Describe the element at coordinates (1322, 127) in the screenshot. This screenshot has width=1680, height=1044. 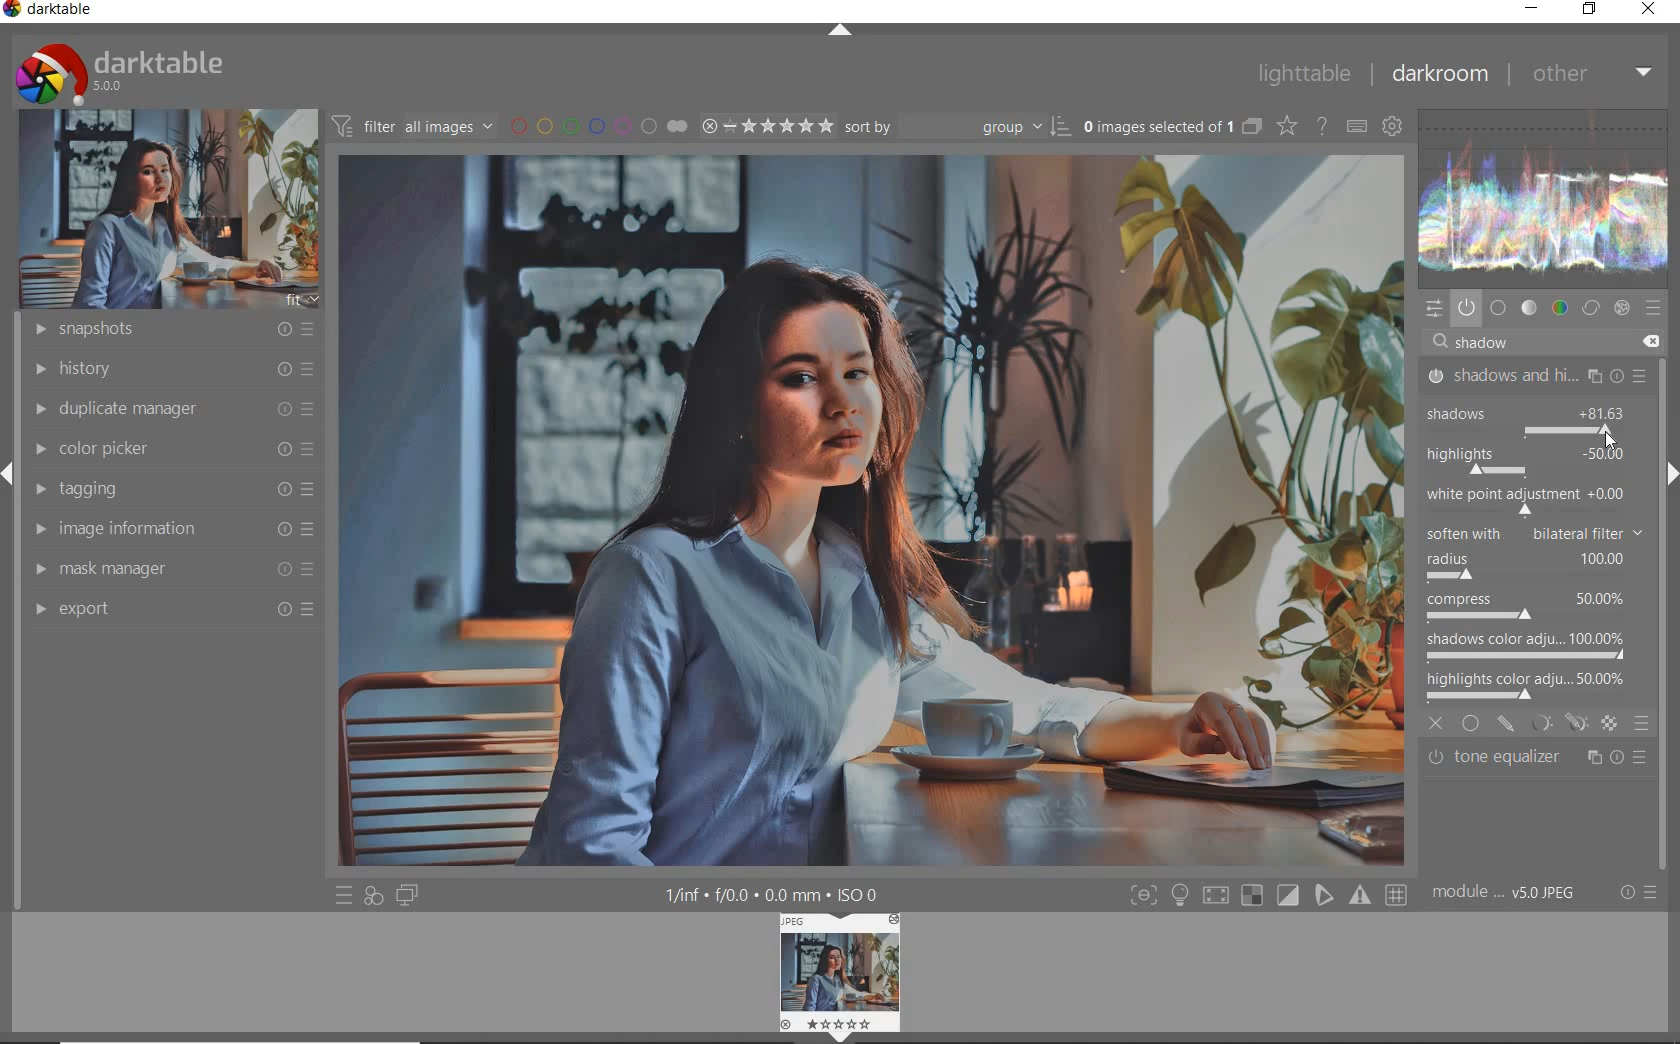
I see `enable for online help` at that location.